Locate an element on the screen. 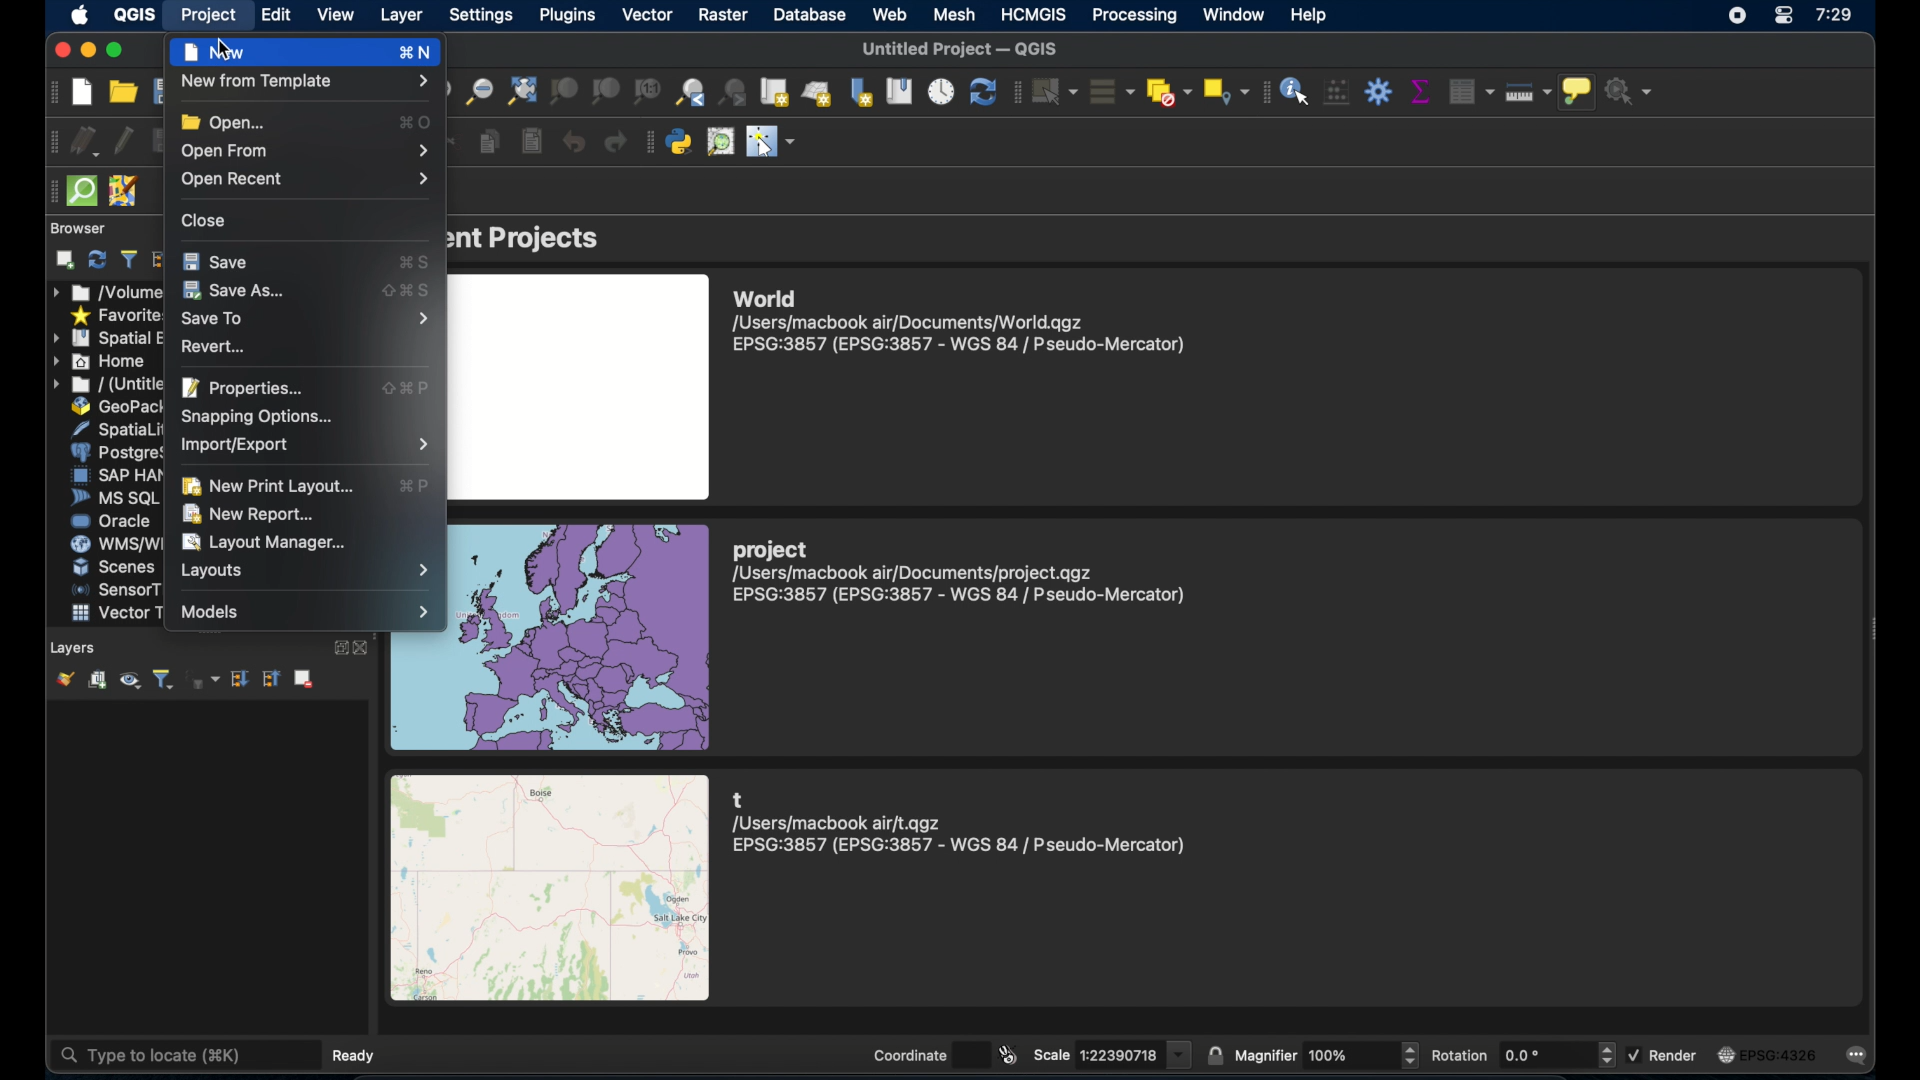 Image resolution: width=1920 pixels, height=1080 pixels. collapse all is located at coordinates (271, 682).